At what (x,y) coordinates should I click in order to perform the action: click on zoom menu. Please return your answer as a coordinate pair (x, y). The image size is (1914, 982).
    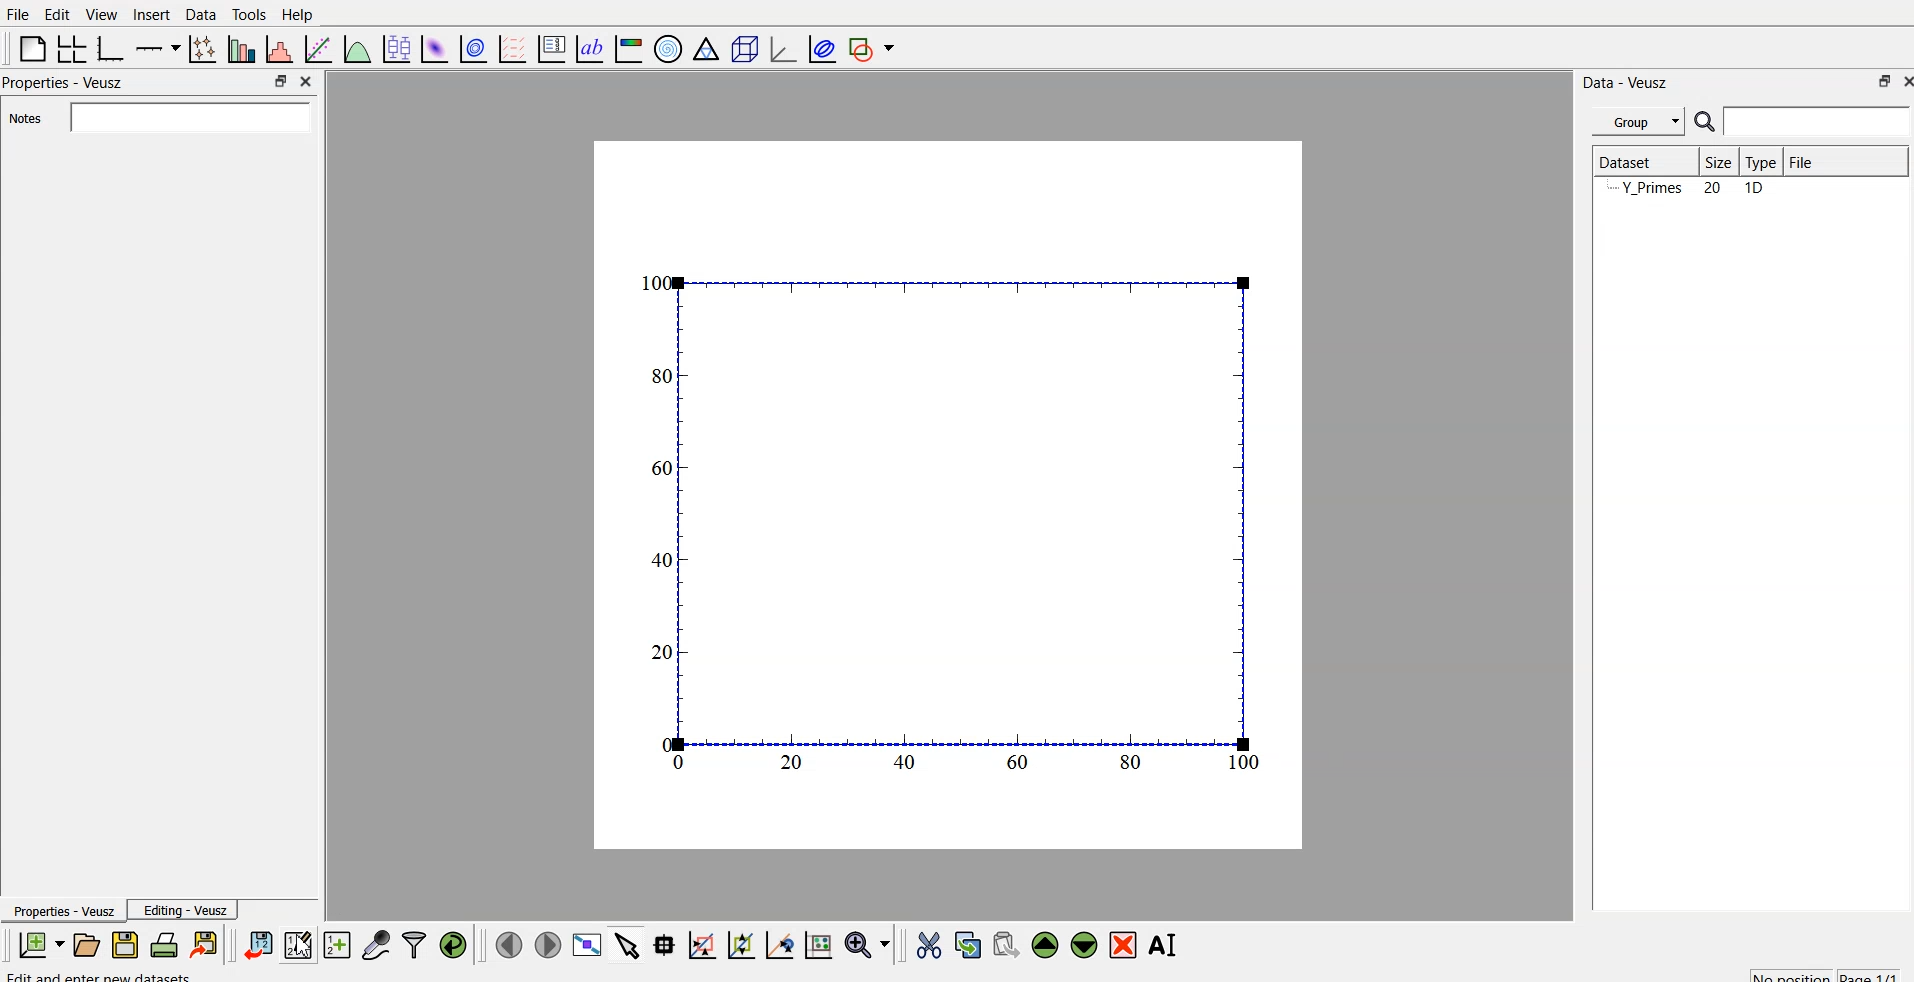
    Looking at the image, I should click on (867, 944).